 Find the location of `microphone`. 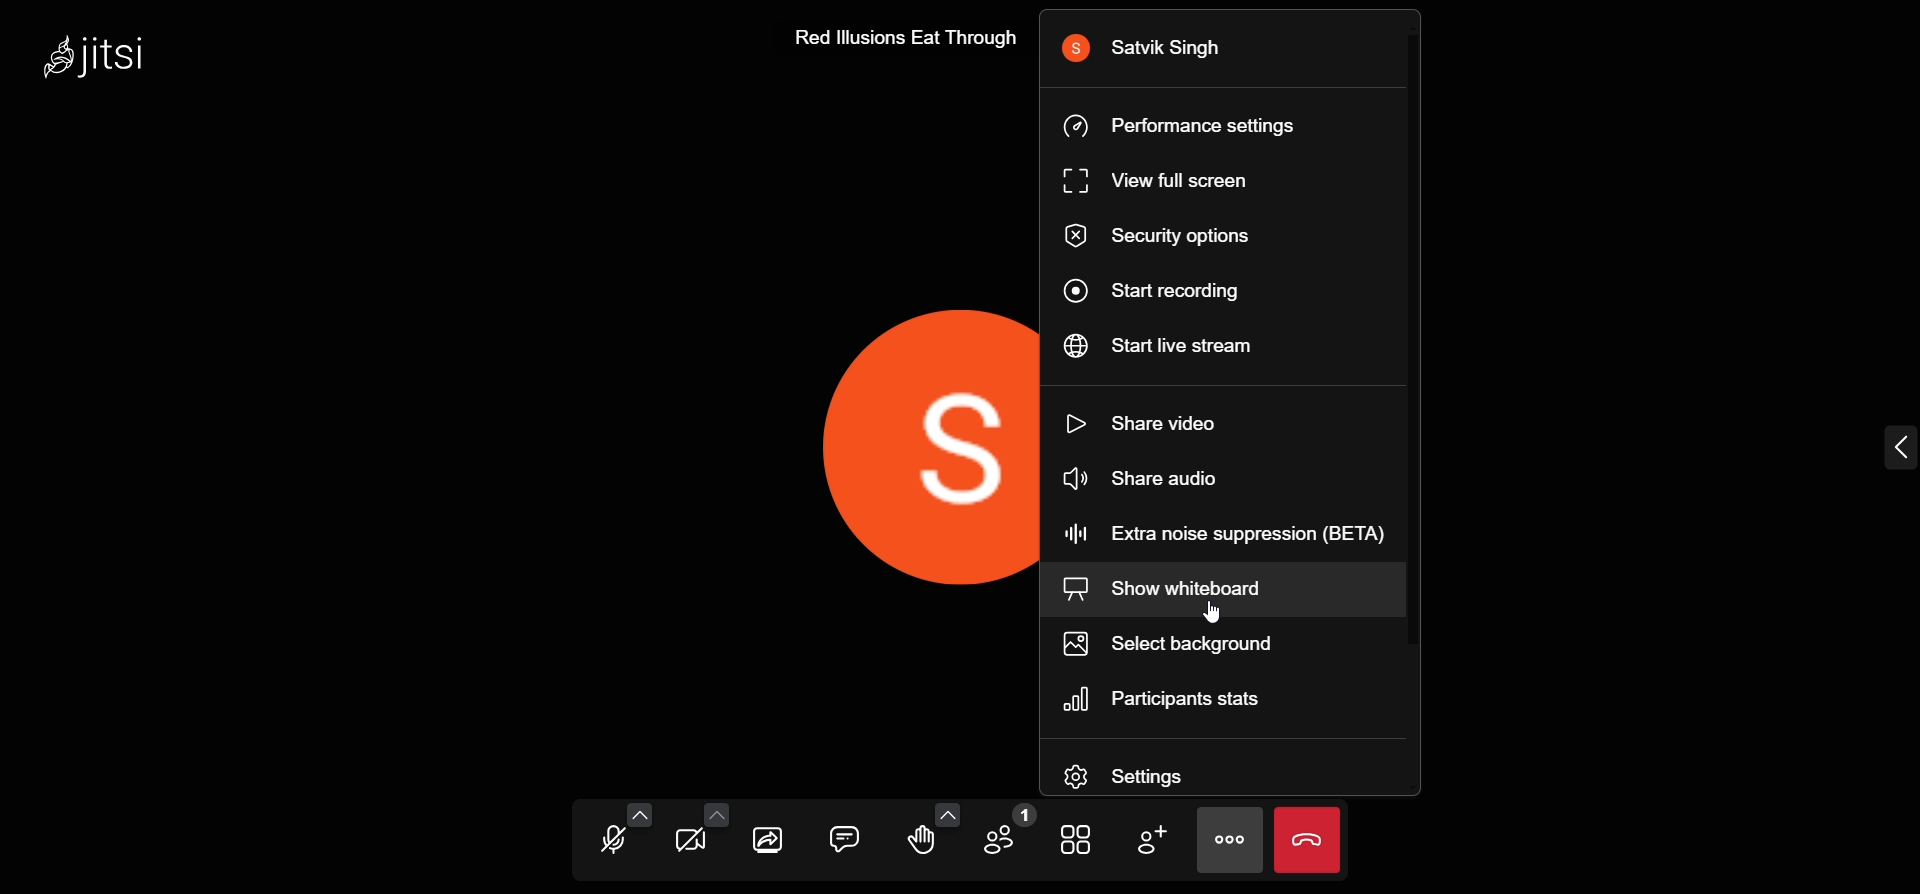

microphone is located at coordinates (614, 842).